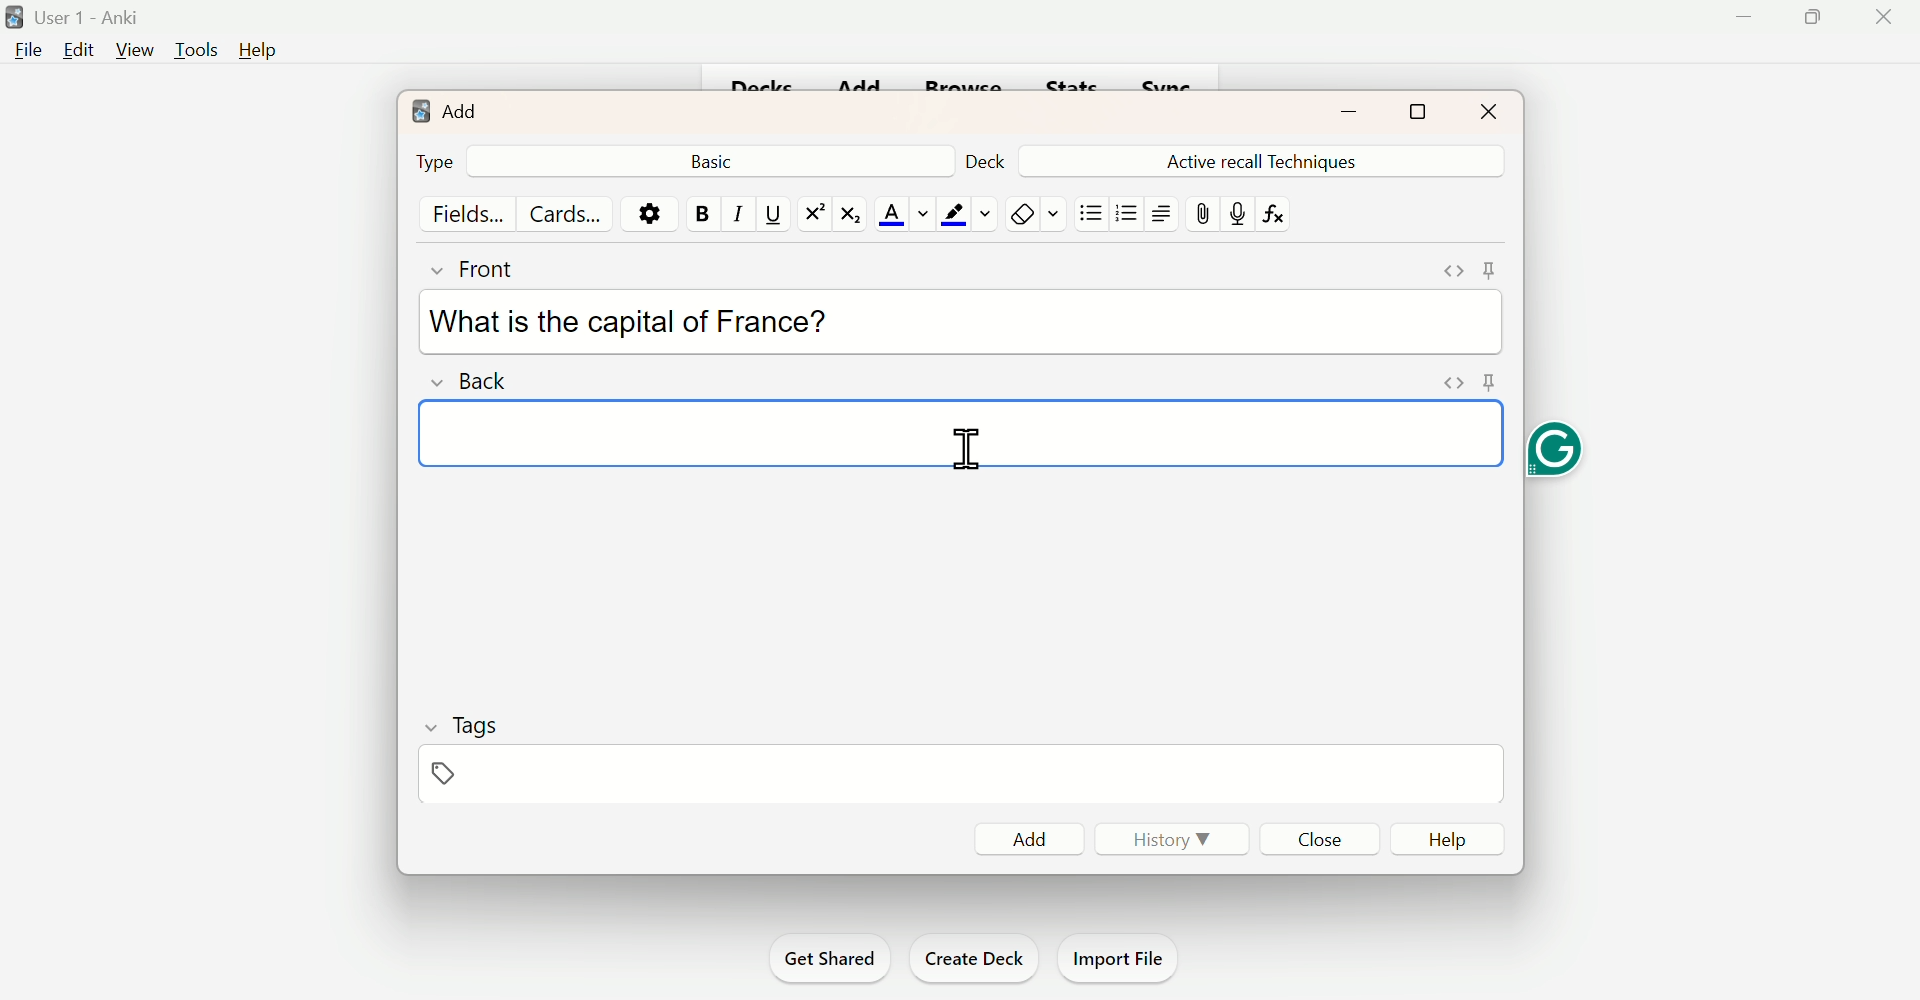 The image size is (1920, 1000). I want to click on Options, so click(652, 212).